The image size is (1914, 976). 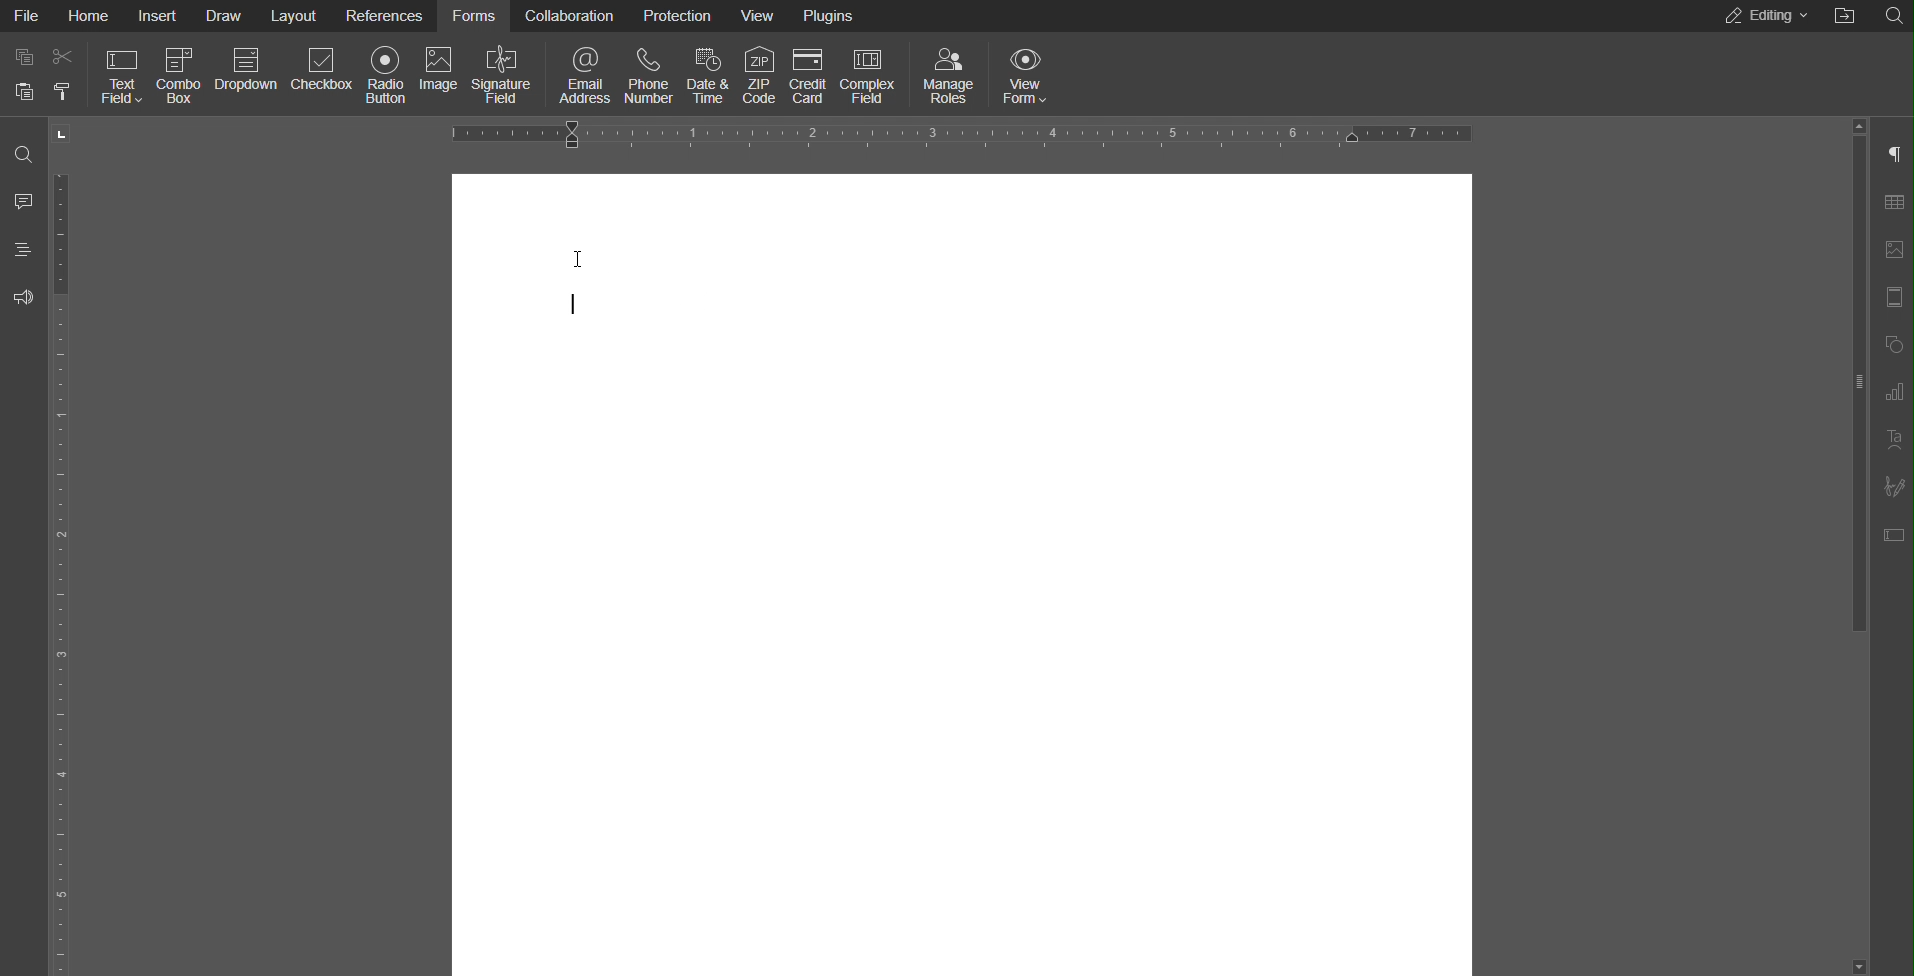 I want to click on Complex Field, so click(x=871, y=72).